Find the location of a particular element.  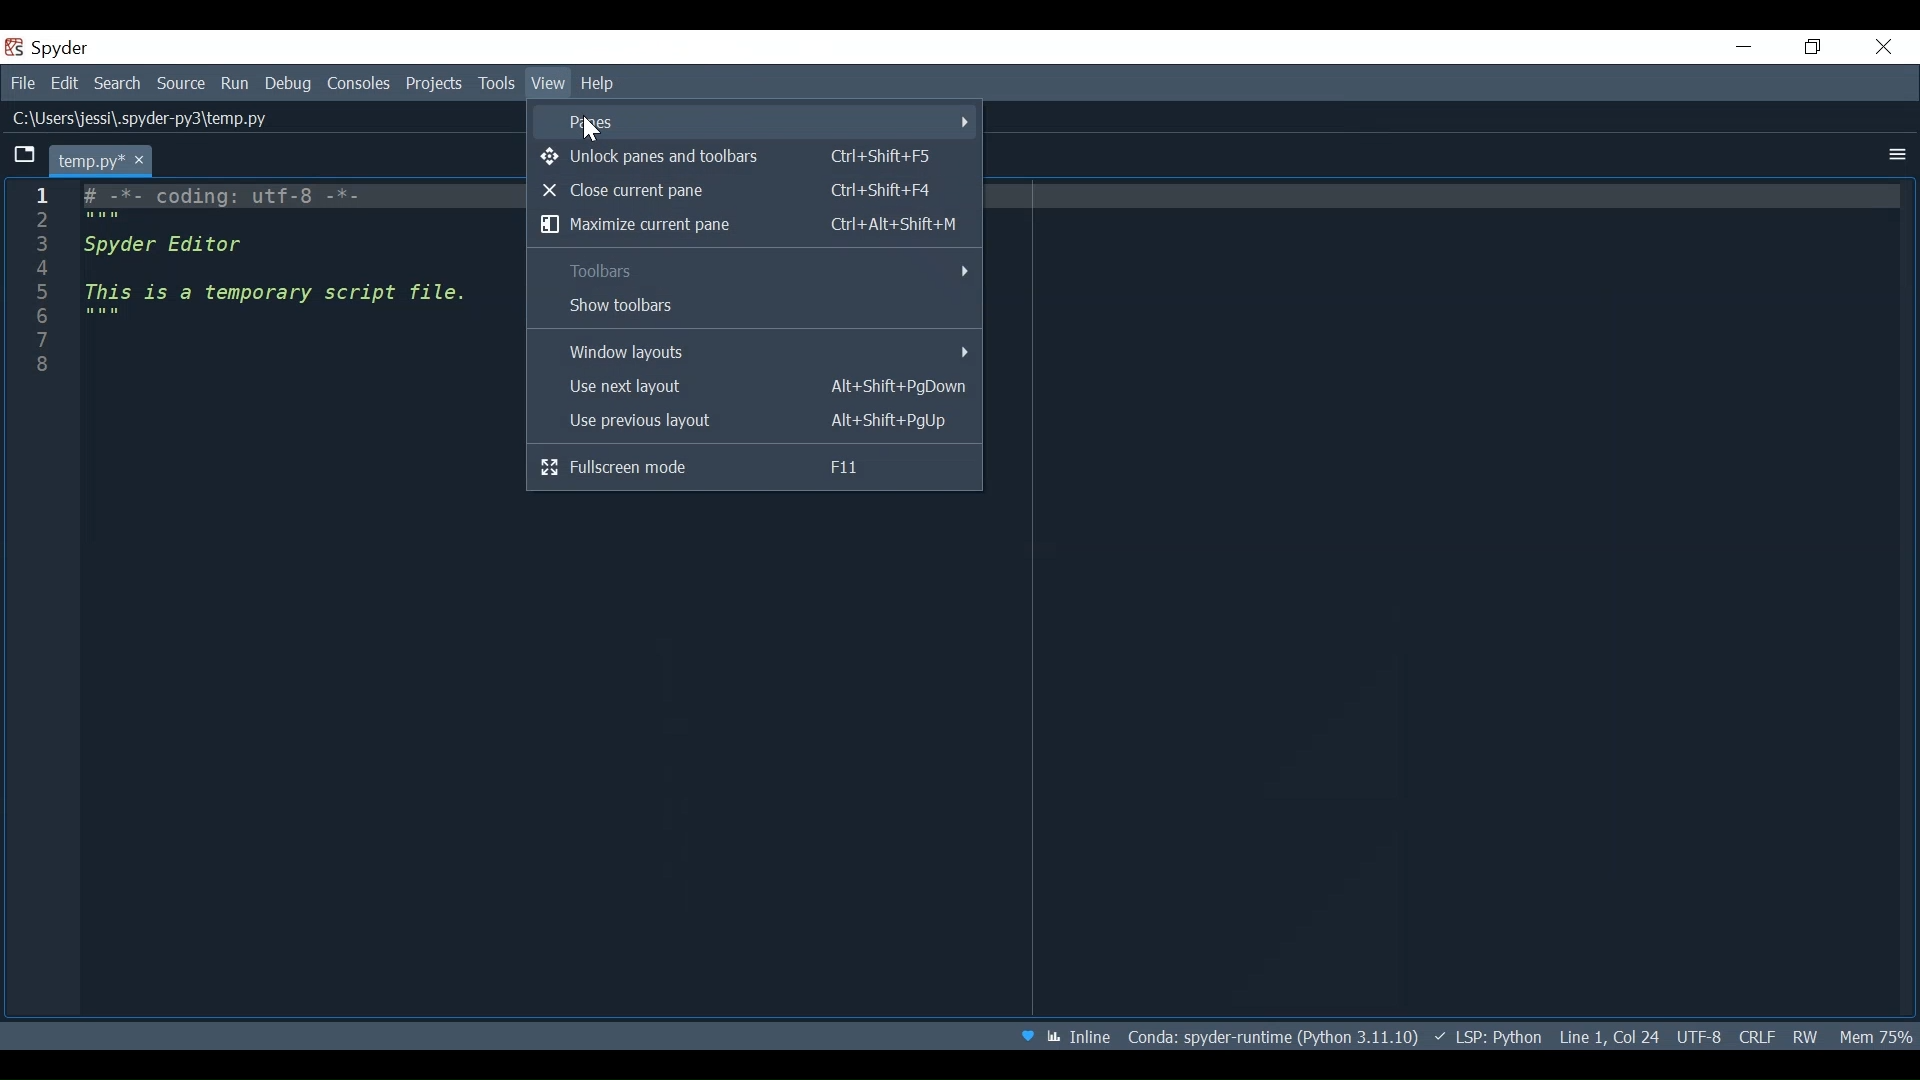

Fullscreen mode is located at coordinates (757, 465).